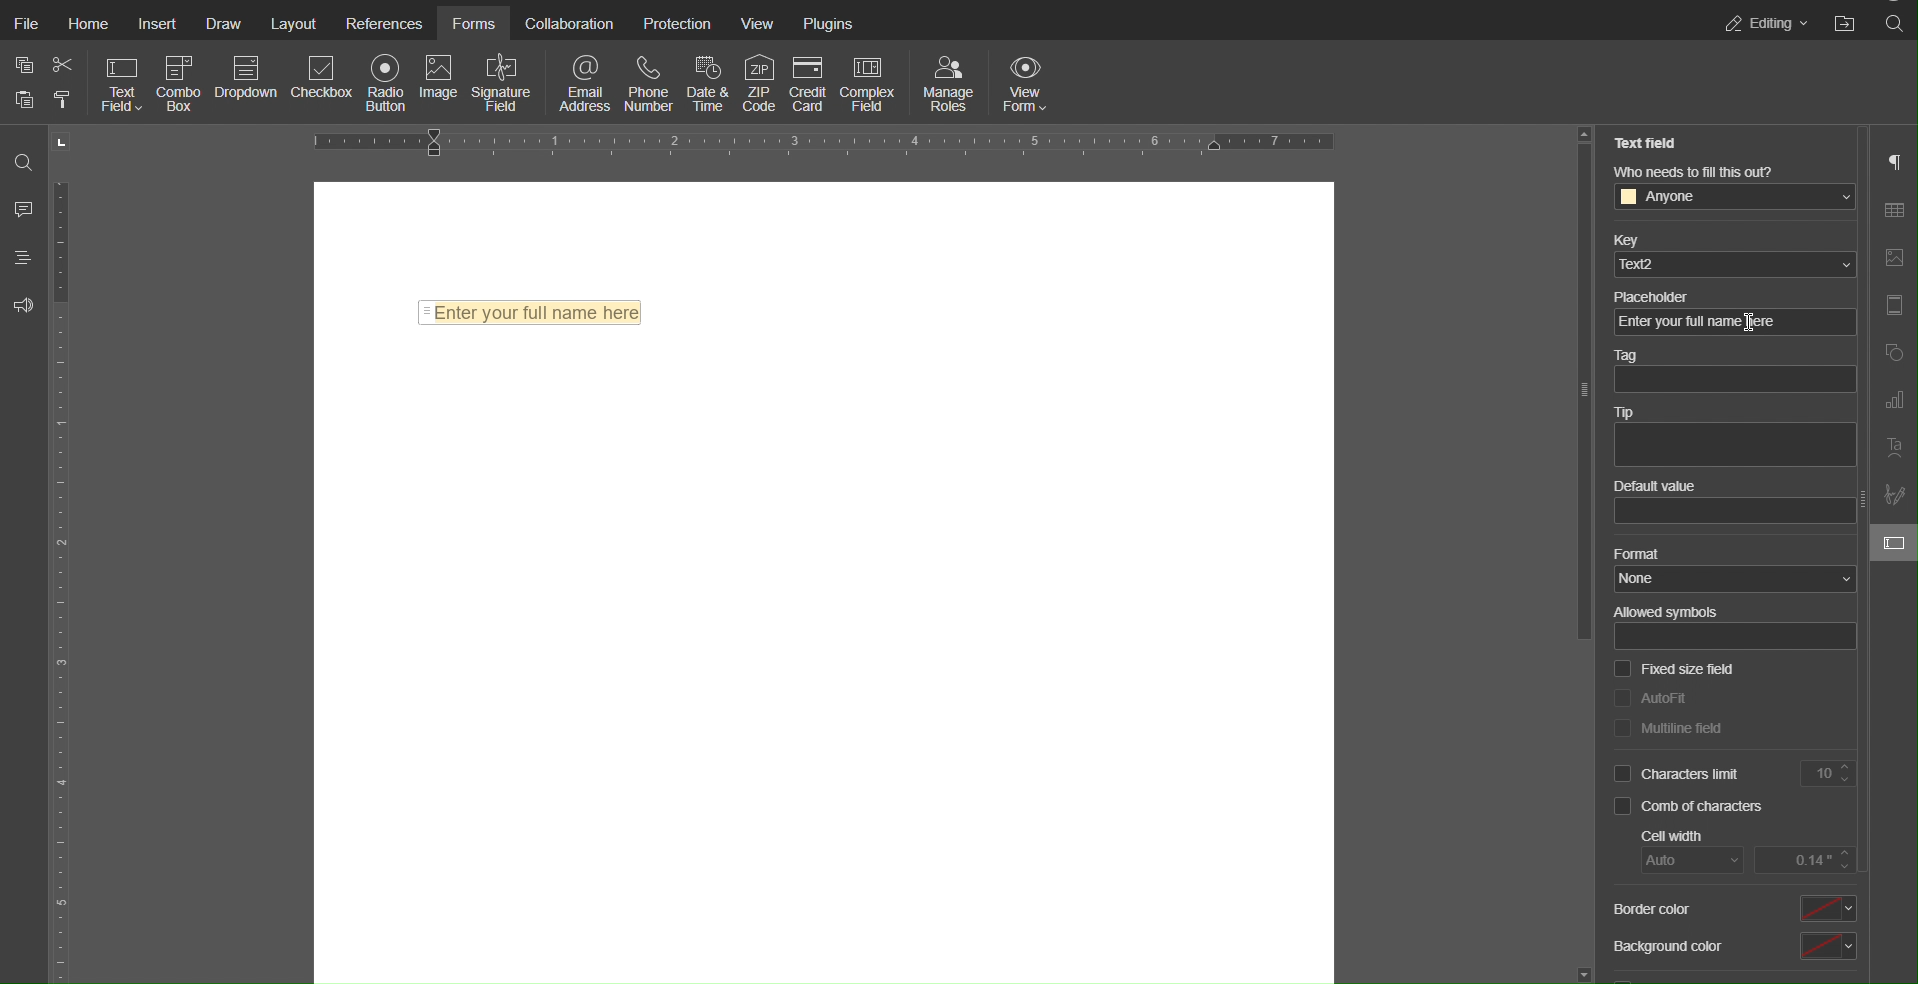 The image size is (1918, 984). I want to click on Comb of characters, so click(1689, 807).